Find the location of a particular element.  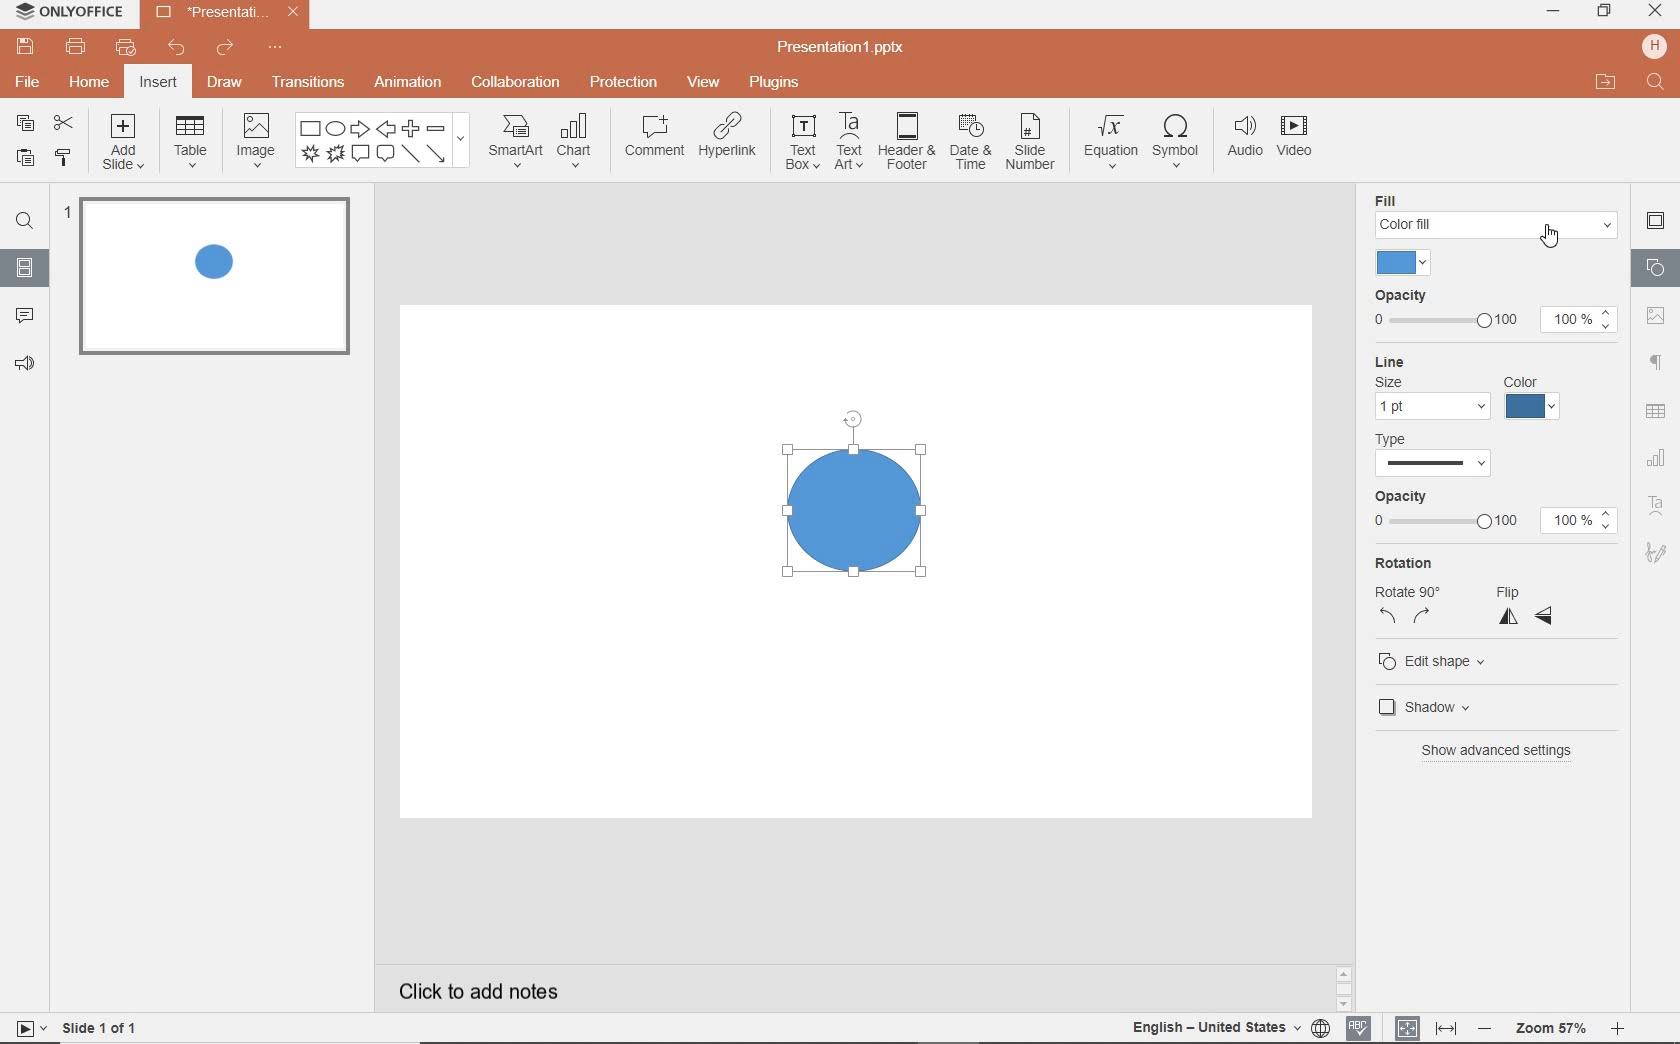

edit shape is located at coordinates (1437, 661).